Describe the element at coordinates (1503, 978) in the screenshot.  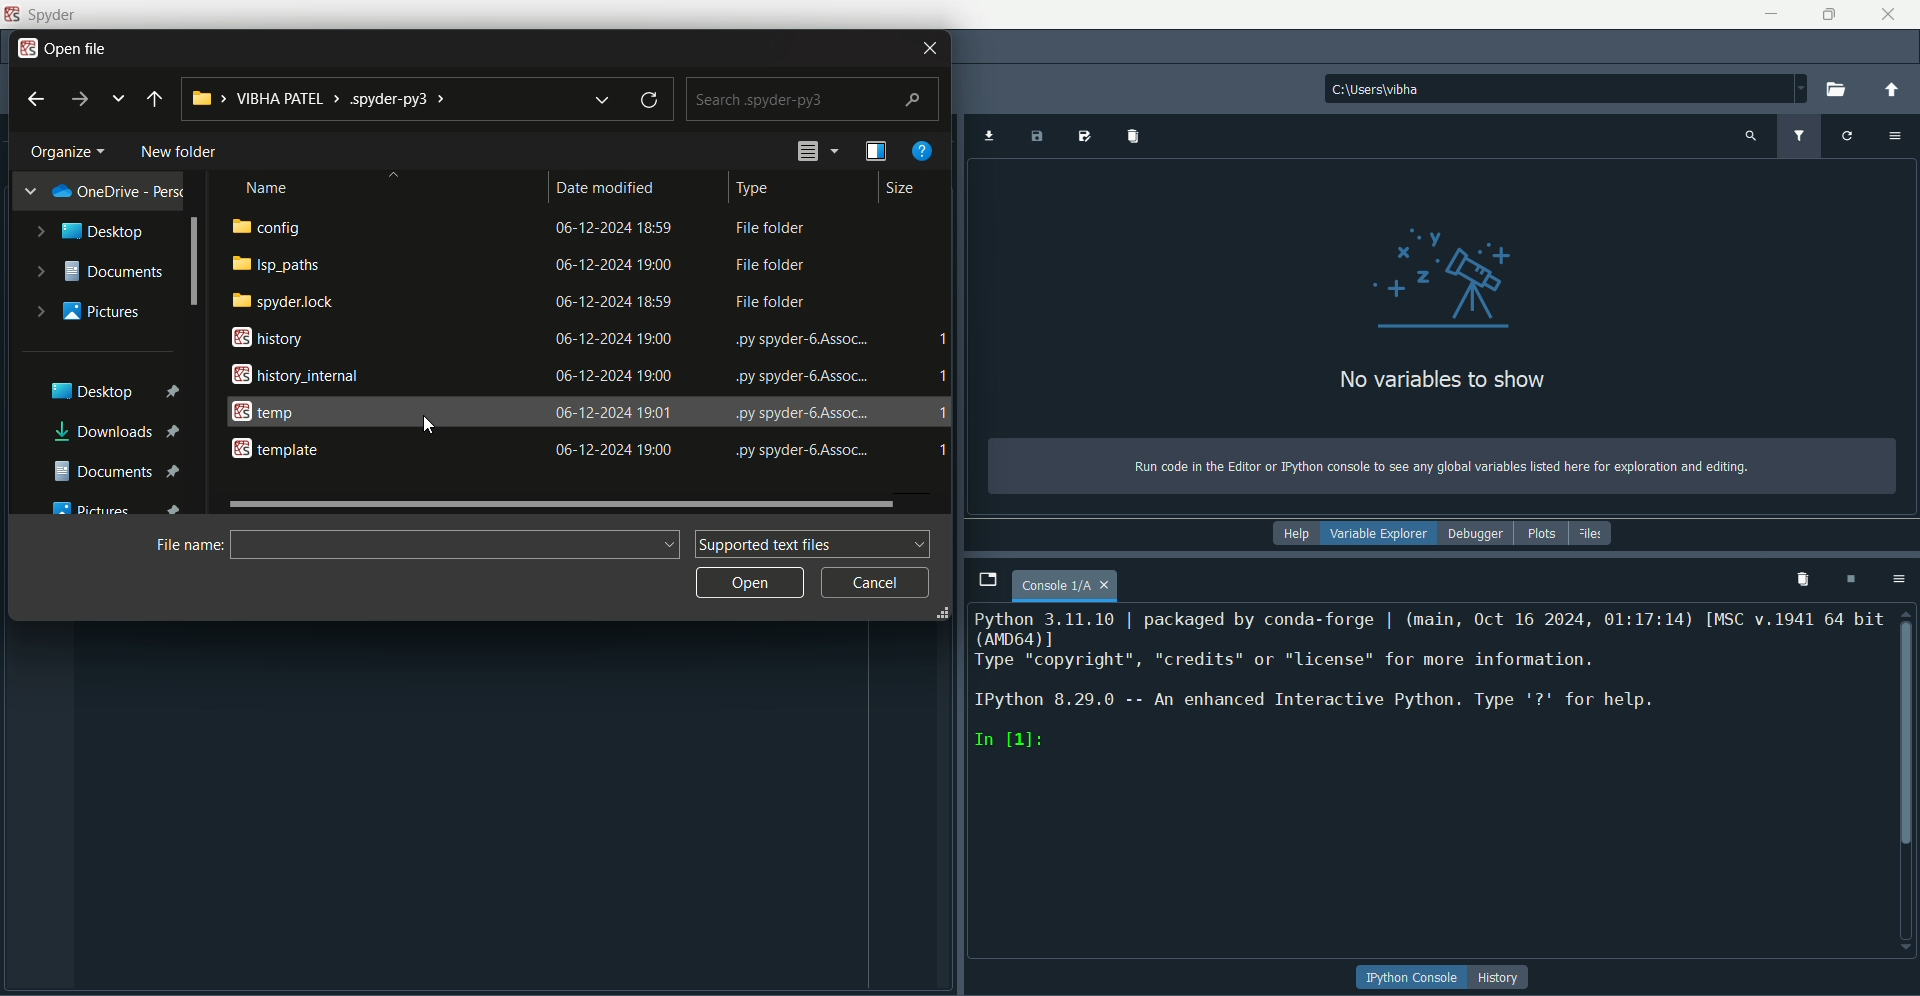
I see `history` at that location.